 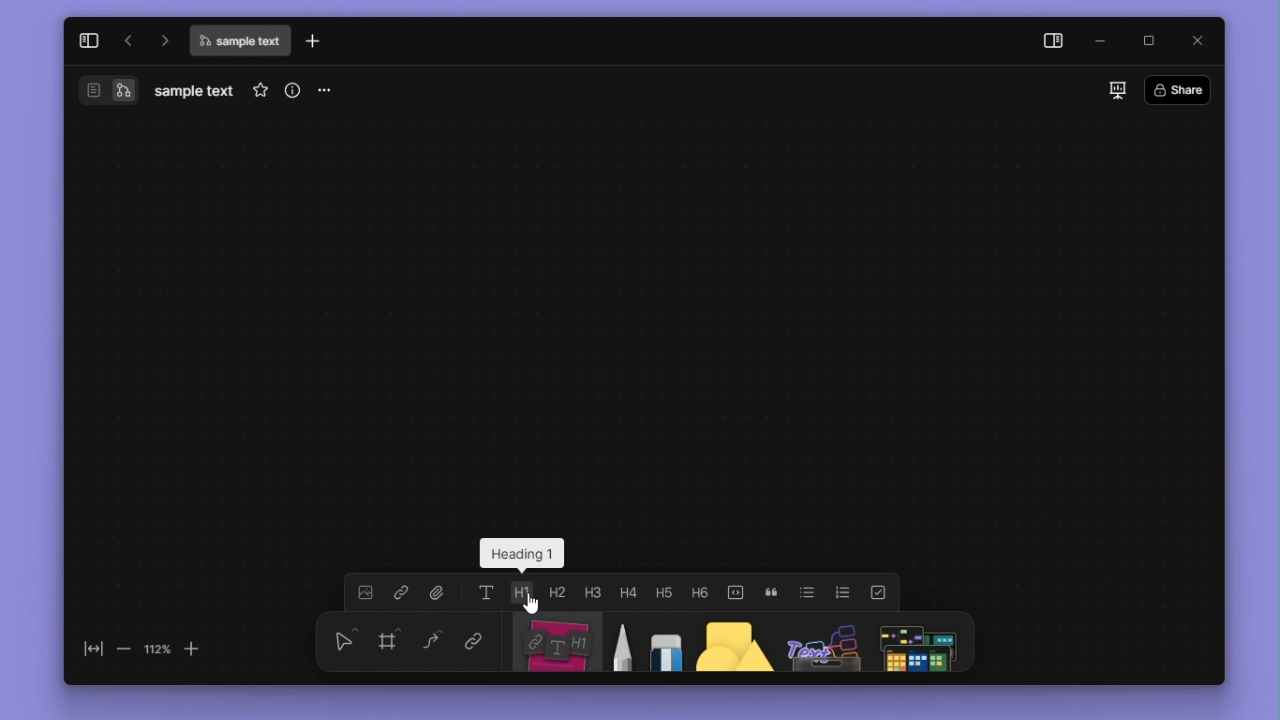 I want to click on code block, so click(x=735, y=593).